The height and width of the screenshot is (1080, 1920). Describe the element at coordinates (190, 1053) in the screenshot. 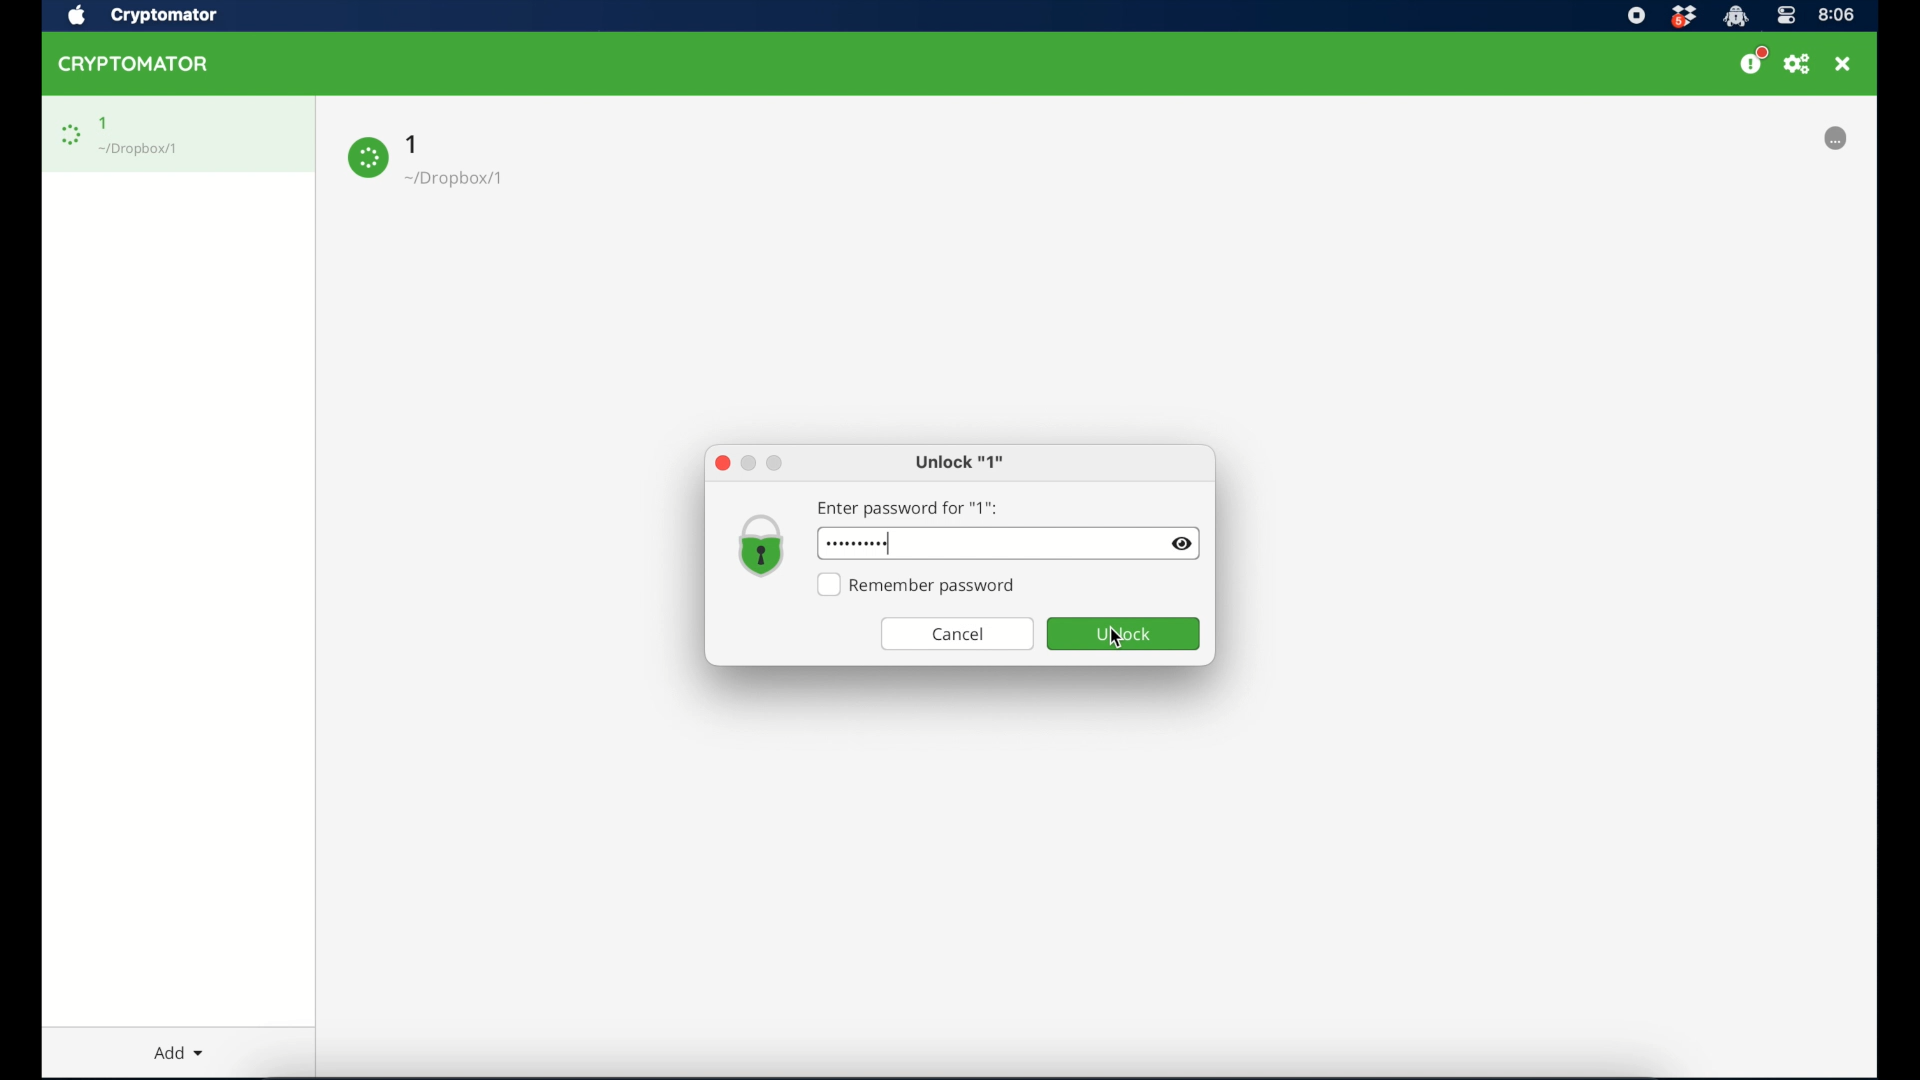

I see `Add dropdown` at that location.